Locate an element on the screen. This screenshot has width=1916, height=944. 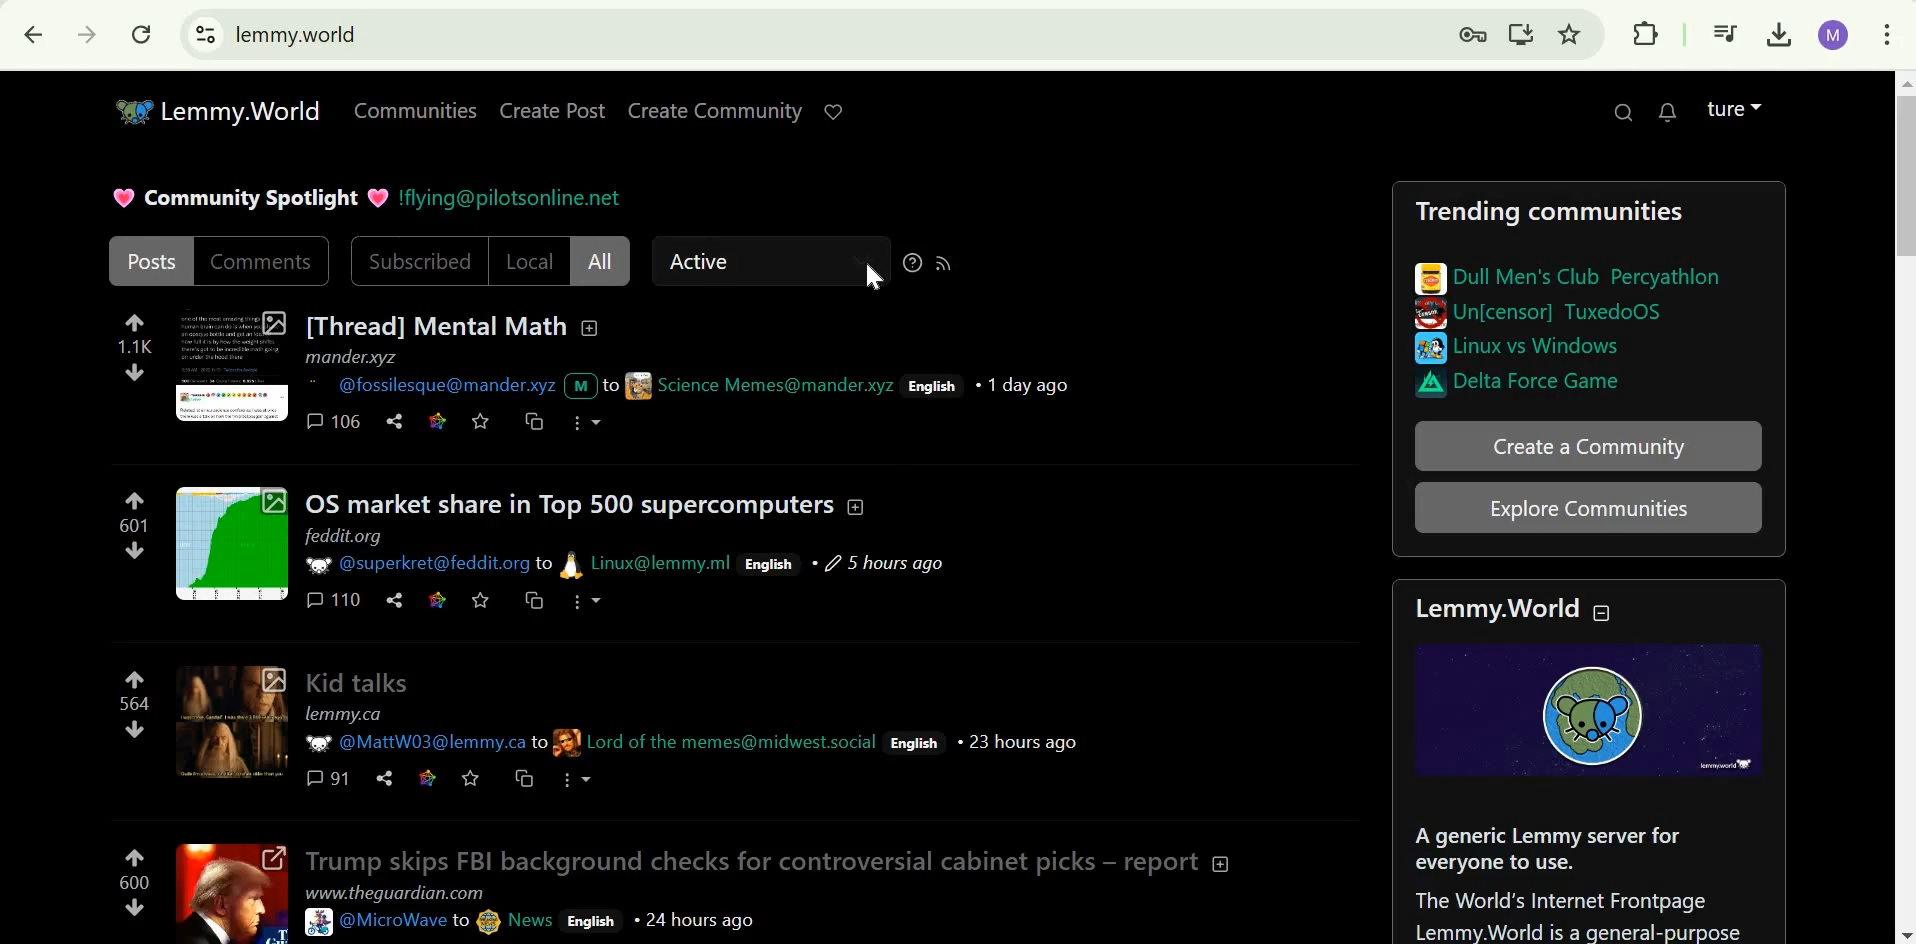
Linux@lemmy.ml is located at coordinates (664, 562).